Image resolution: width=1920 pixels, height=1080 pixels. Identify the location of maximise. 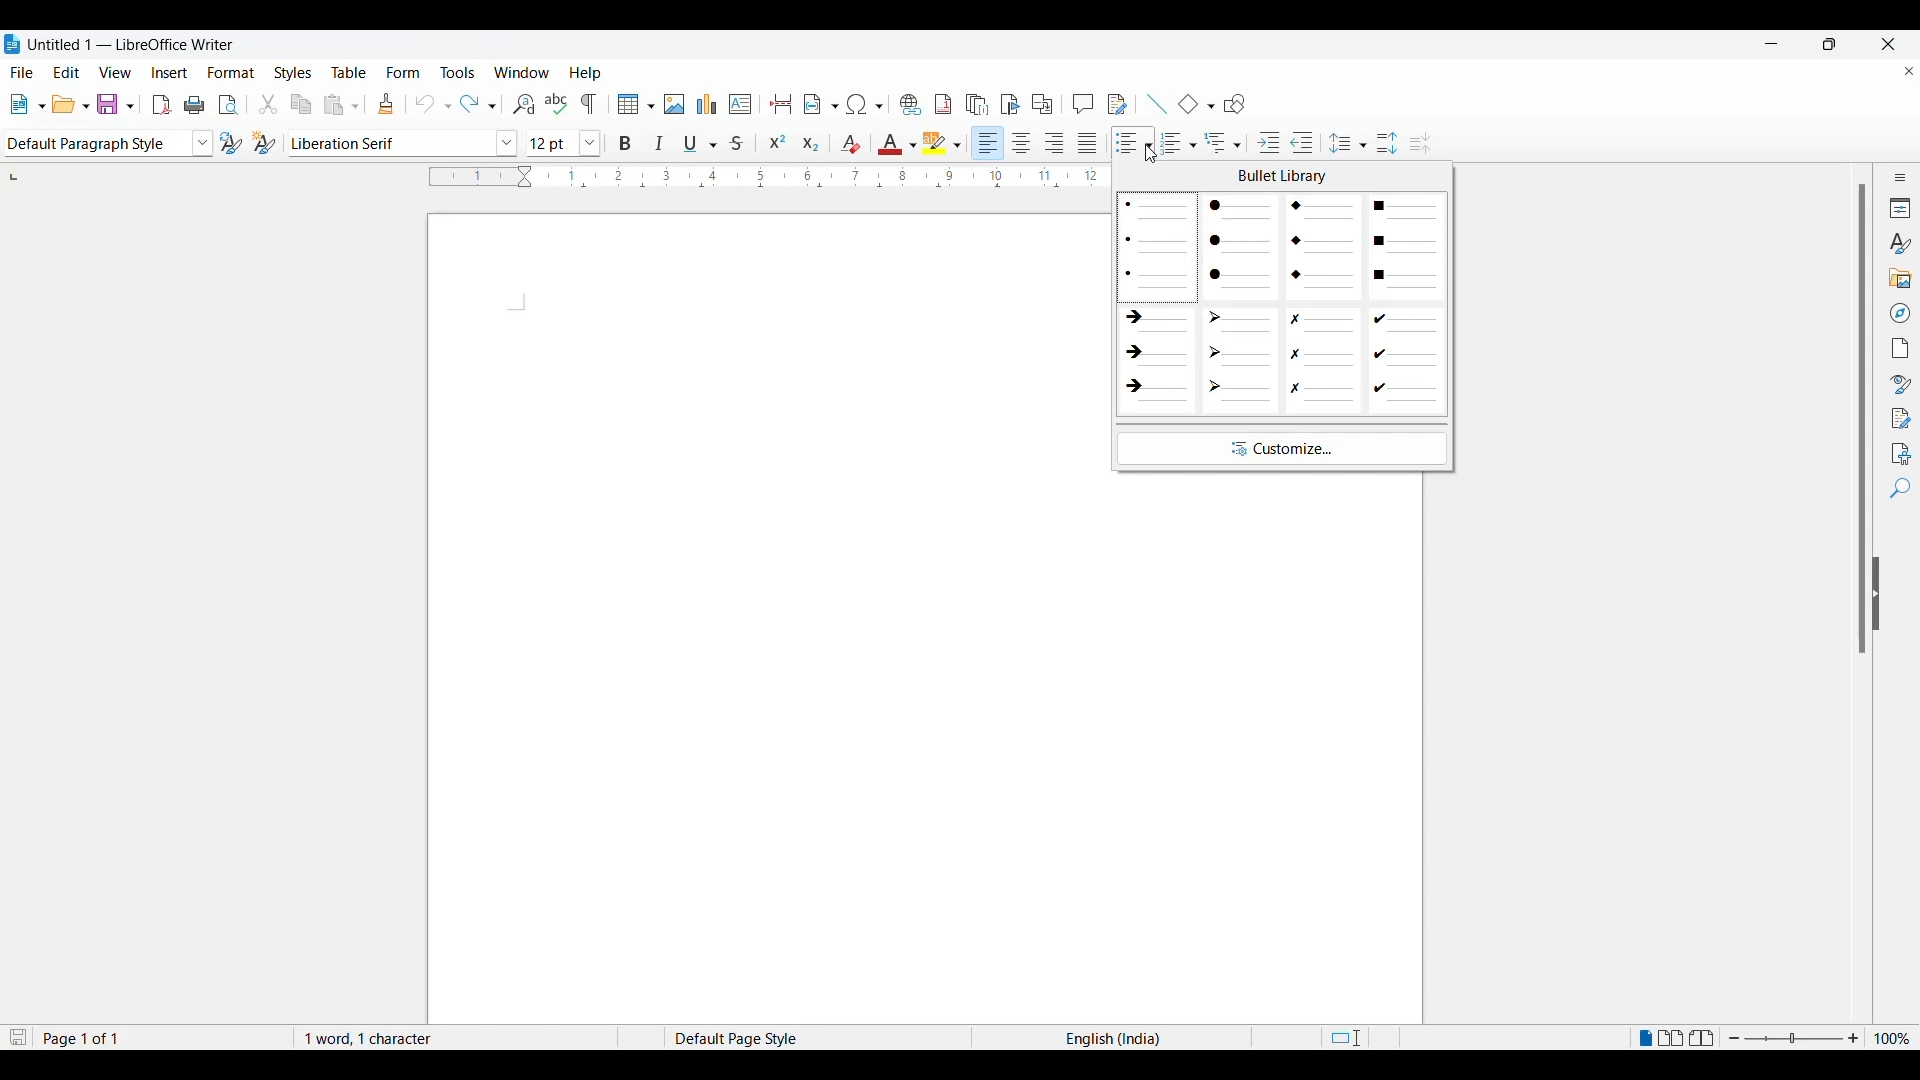
(1825, 43).